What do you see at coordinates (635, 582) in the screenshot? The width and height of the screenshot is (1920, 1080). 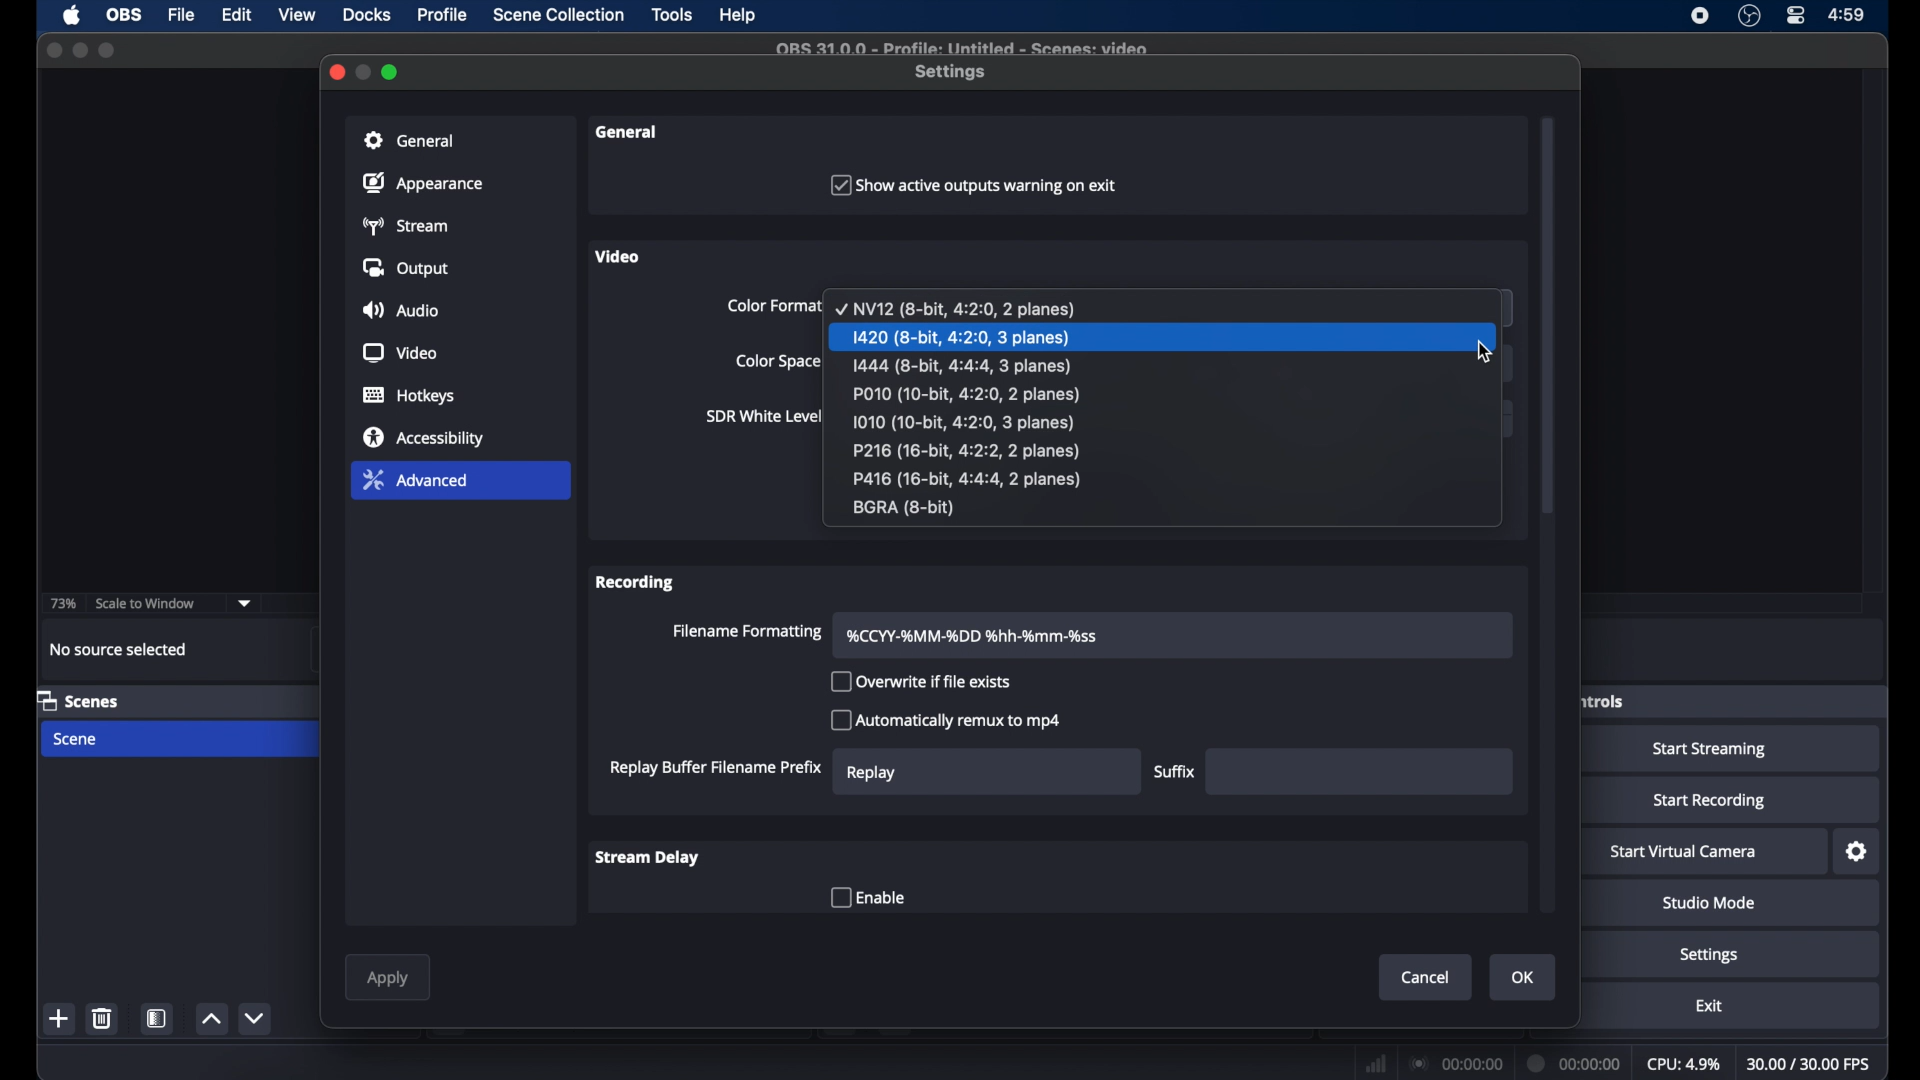 I see `recording` at bounding box center [635, 582].